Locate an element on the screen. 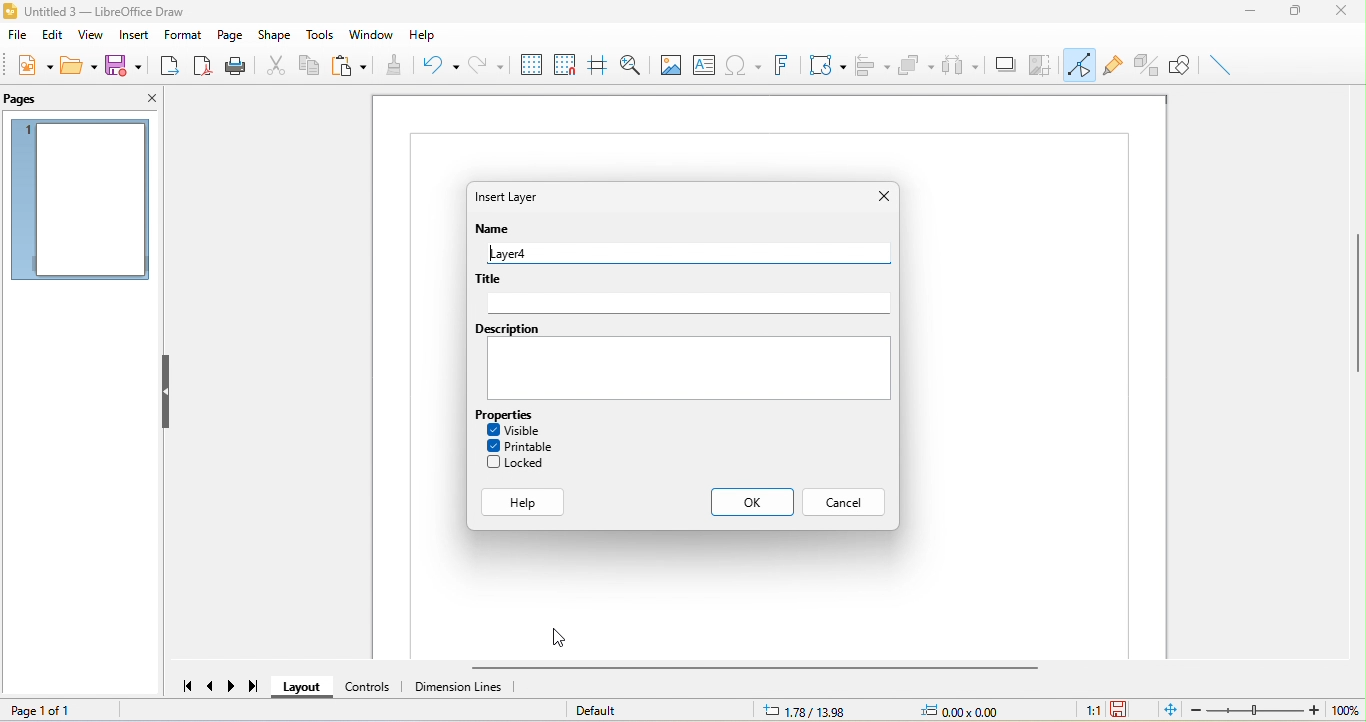  snap to grid is located at coordinates (565, 64).